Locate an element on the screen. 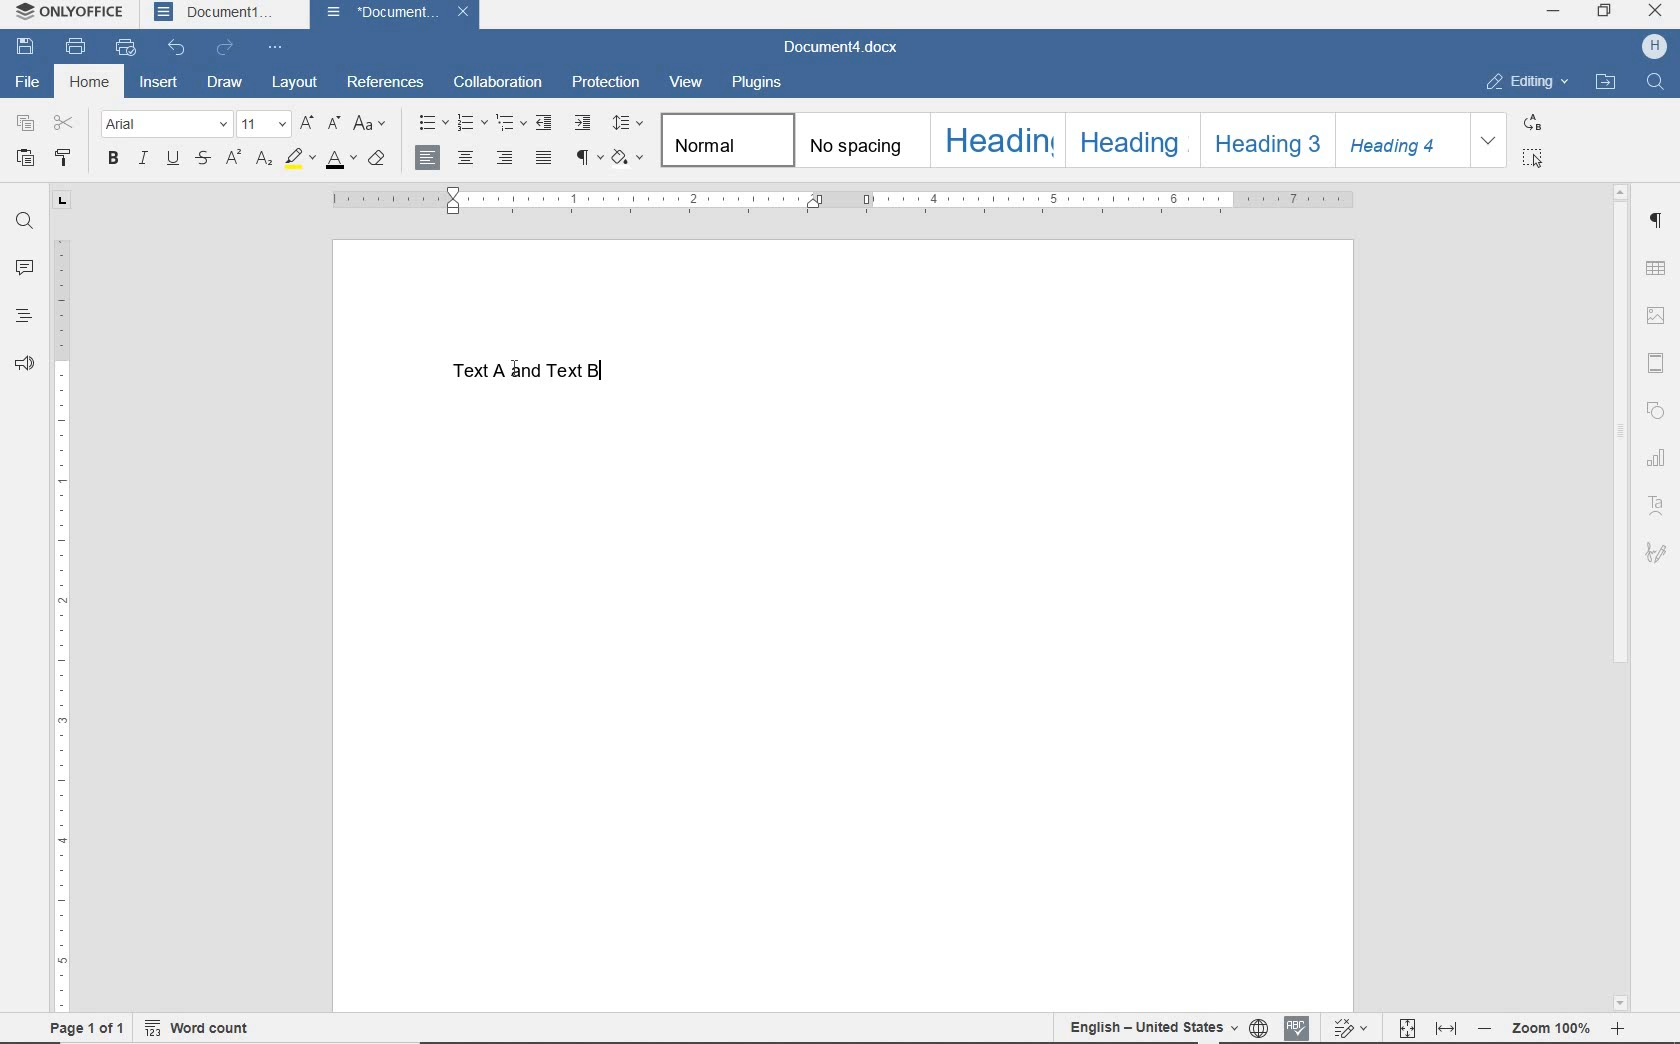 This screenshot has width=1680, height=1044. ALIGN RIGHT is located at coordinates (504, 160).